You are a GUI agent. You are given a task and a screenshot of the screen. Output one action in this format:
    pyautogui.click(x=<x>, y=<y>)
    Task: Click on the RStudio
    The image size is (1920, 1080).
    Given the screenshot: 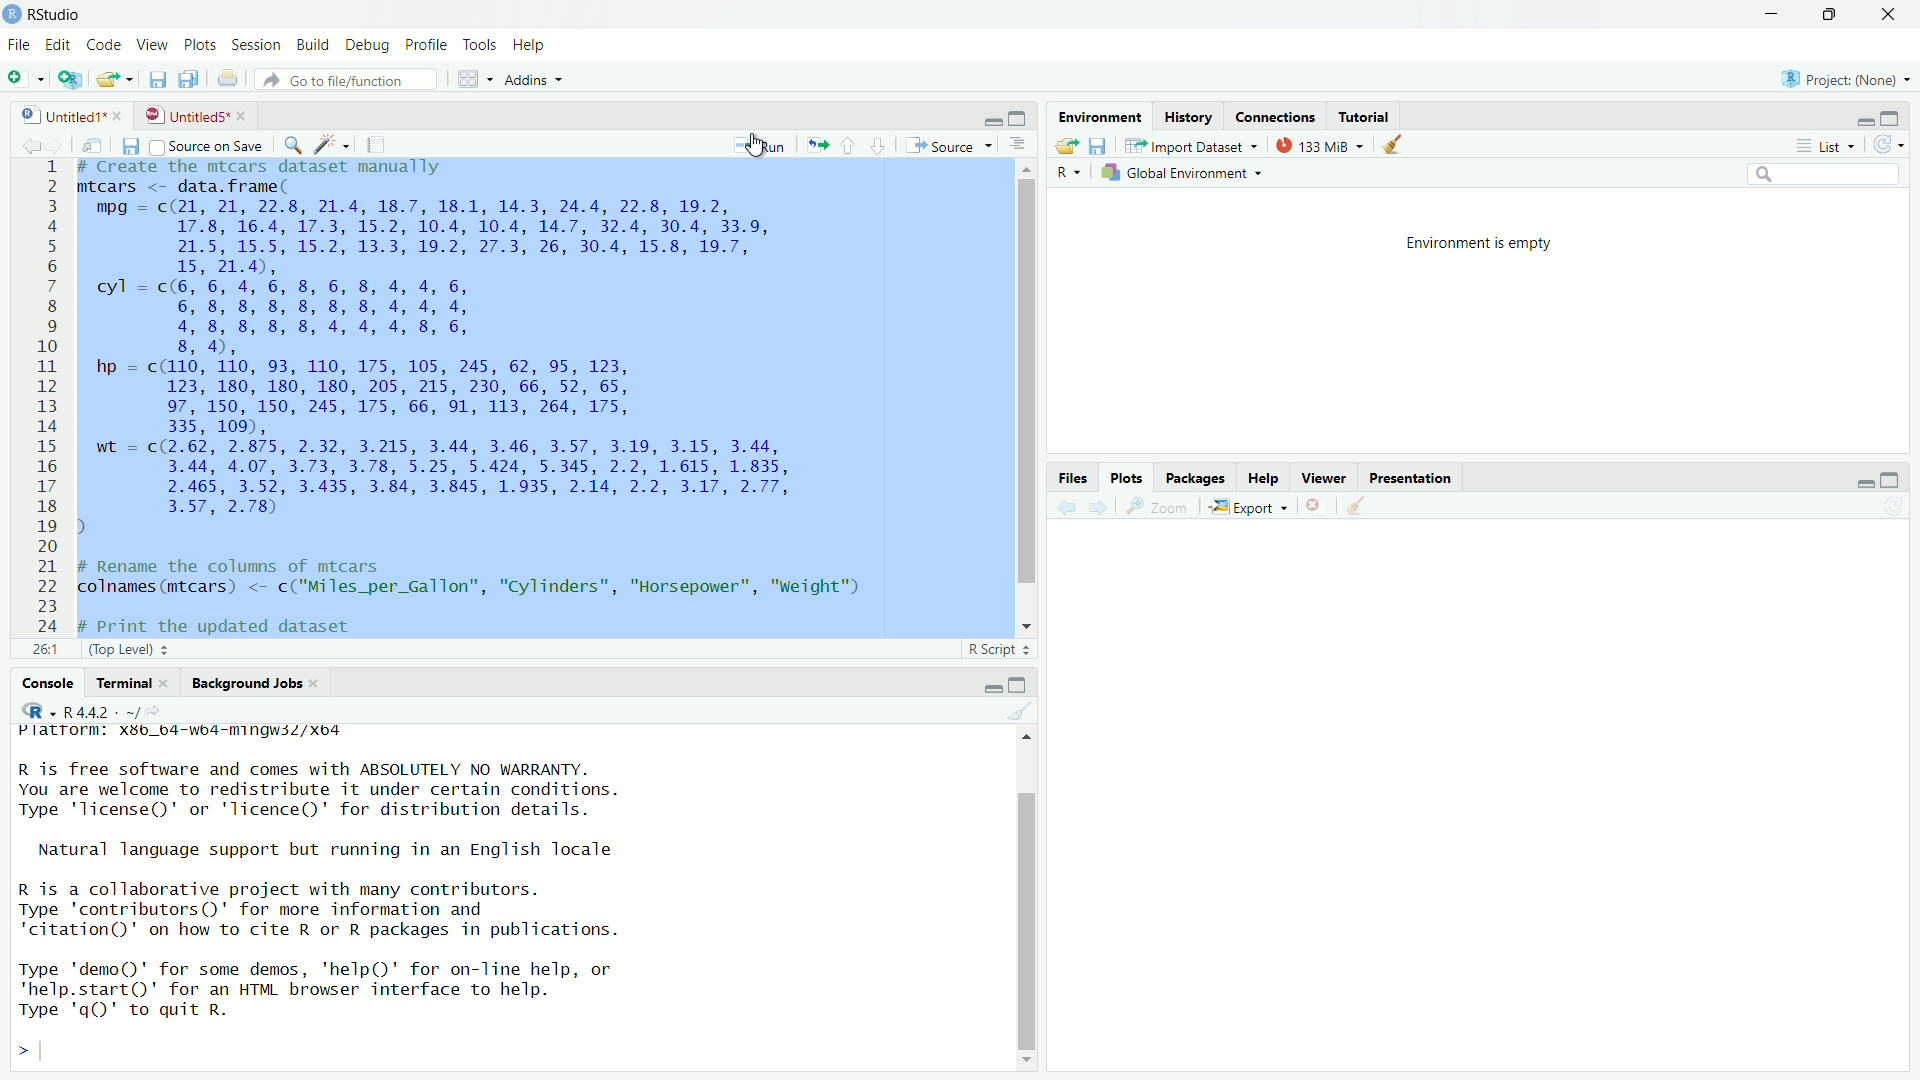 What is the action you would take?
    pyautogui.click(x=53, y=13)
    